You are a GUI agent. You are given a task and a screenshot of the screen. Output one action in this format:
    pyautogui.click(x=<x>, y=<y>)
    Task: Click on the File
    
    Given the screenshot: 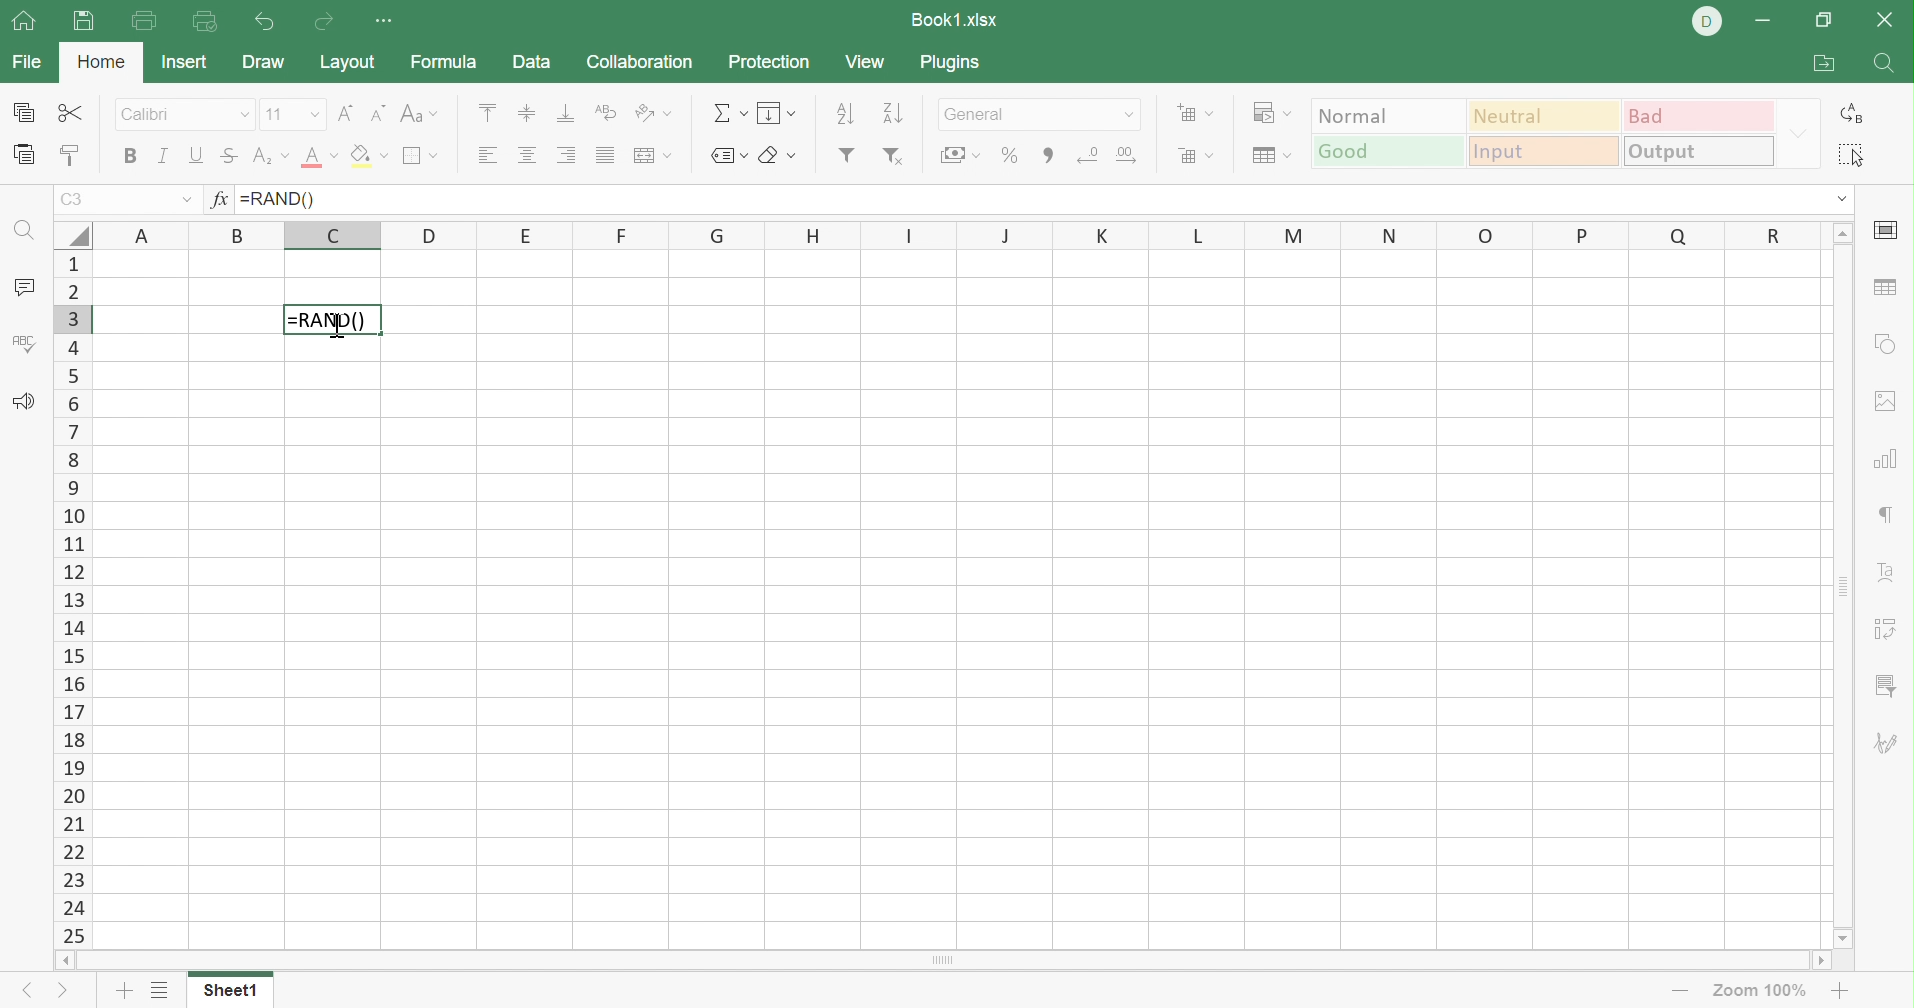 What is the action you would take?
    pyautogui.click(x=26, y=62)
    